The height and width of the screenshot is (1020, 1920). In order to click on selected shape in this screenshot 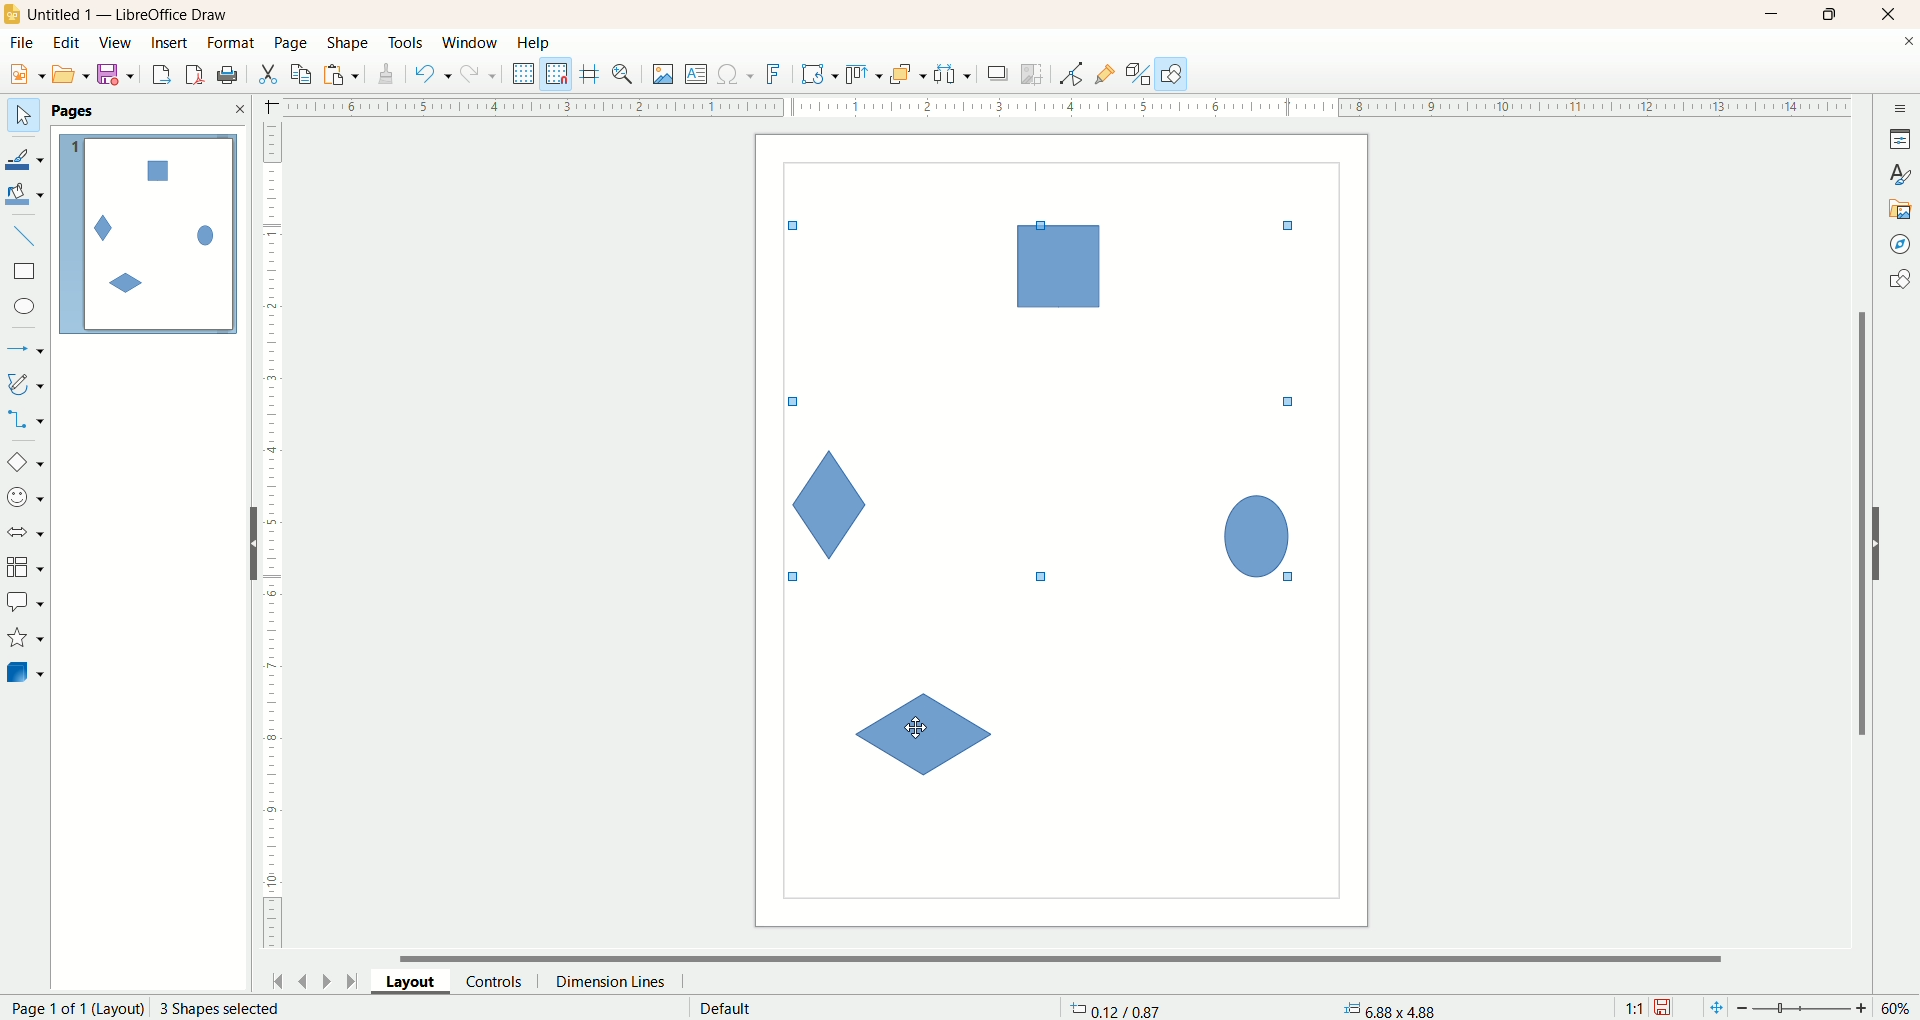, I will do `click(926, 733)`.